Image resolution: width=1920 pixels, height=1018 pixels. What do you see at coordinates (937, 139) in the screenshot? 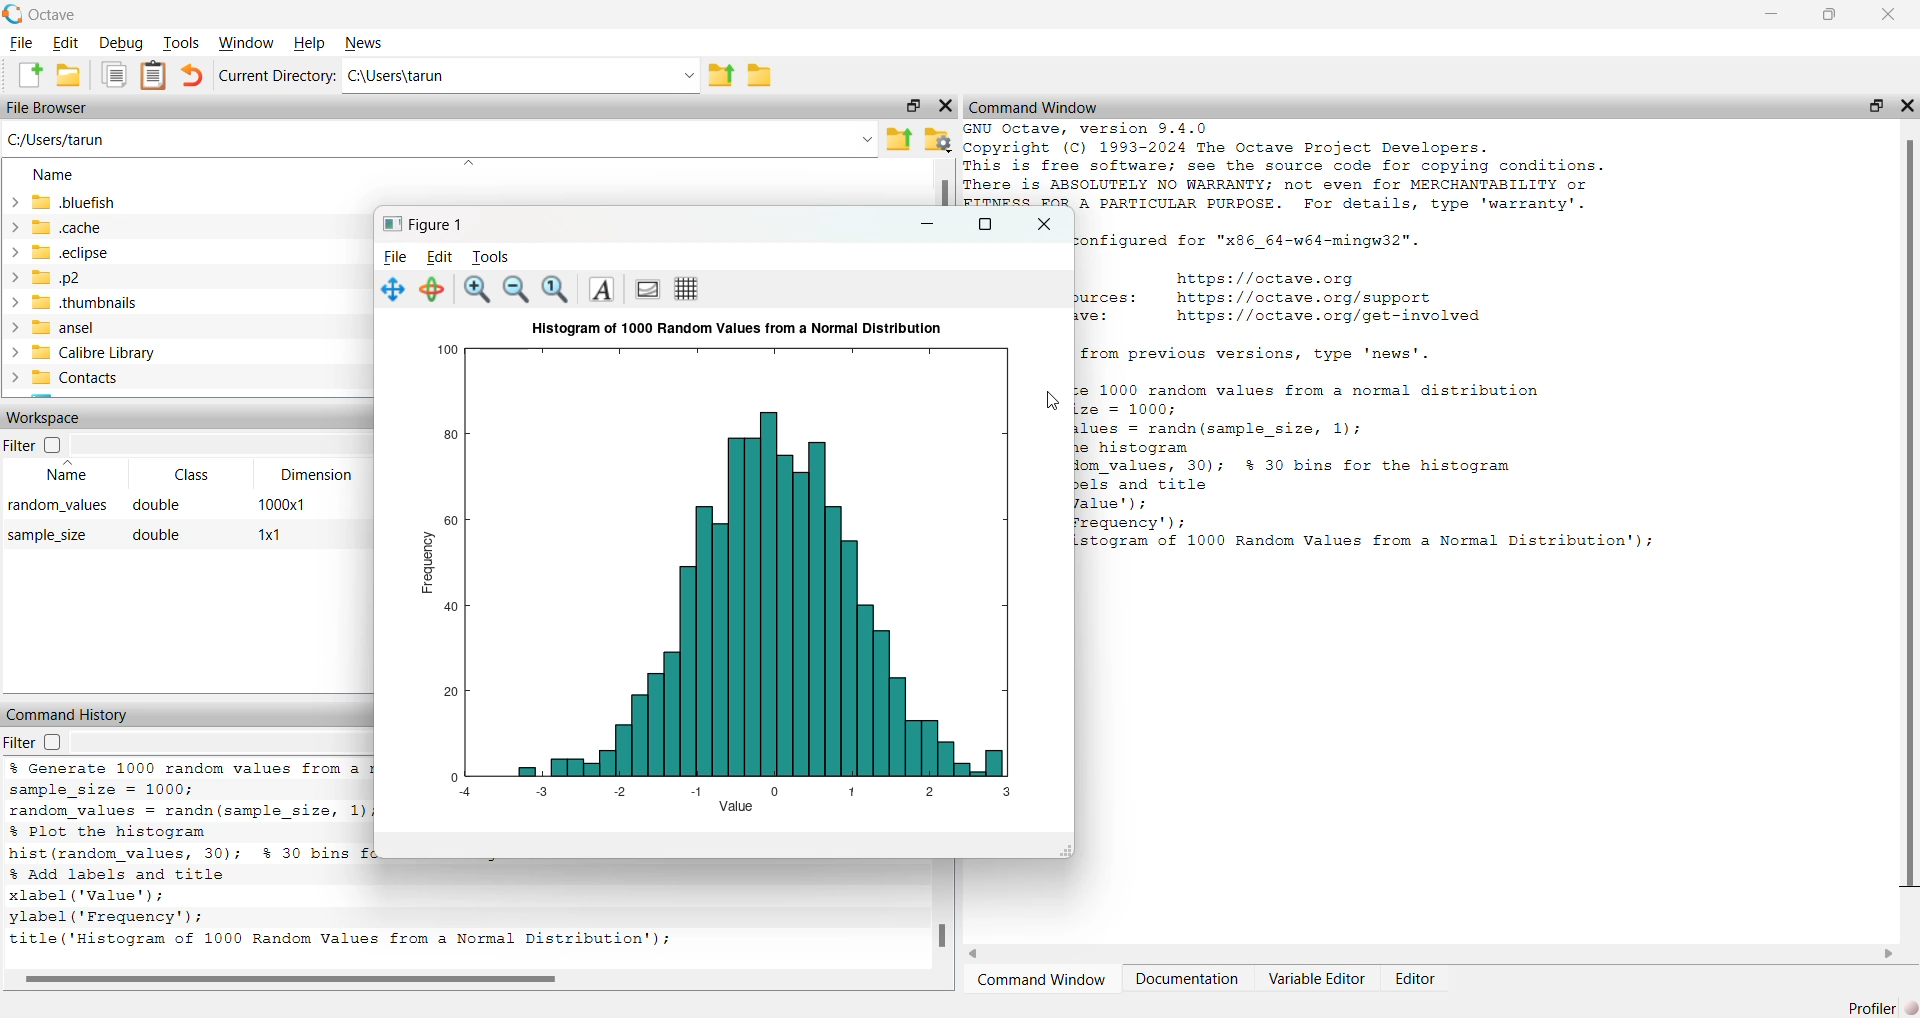
I see `Folder settings` at bounding box center [937, 139].